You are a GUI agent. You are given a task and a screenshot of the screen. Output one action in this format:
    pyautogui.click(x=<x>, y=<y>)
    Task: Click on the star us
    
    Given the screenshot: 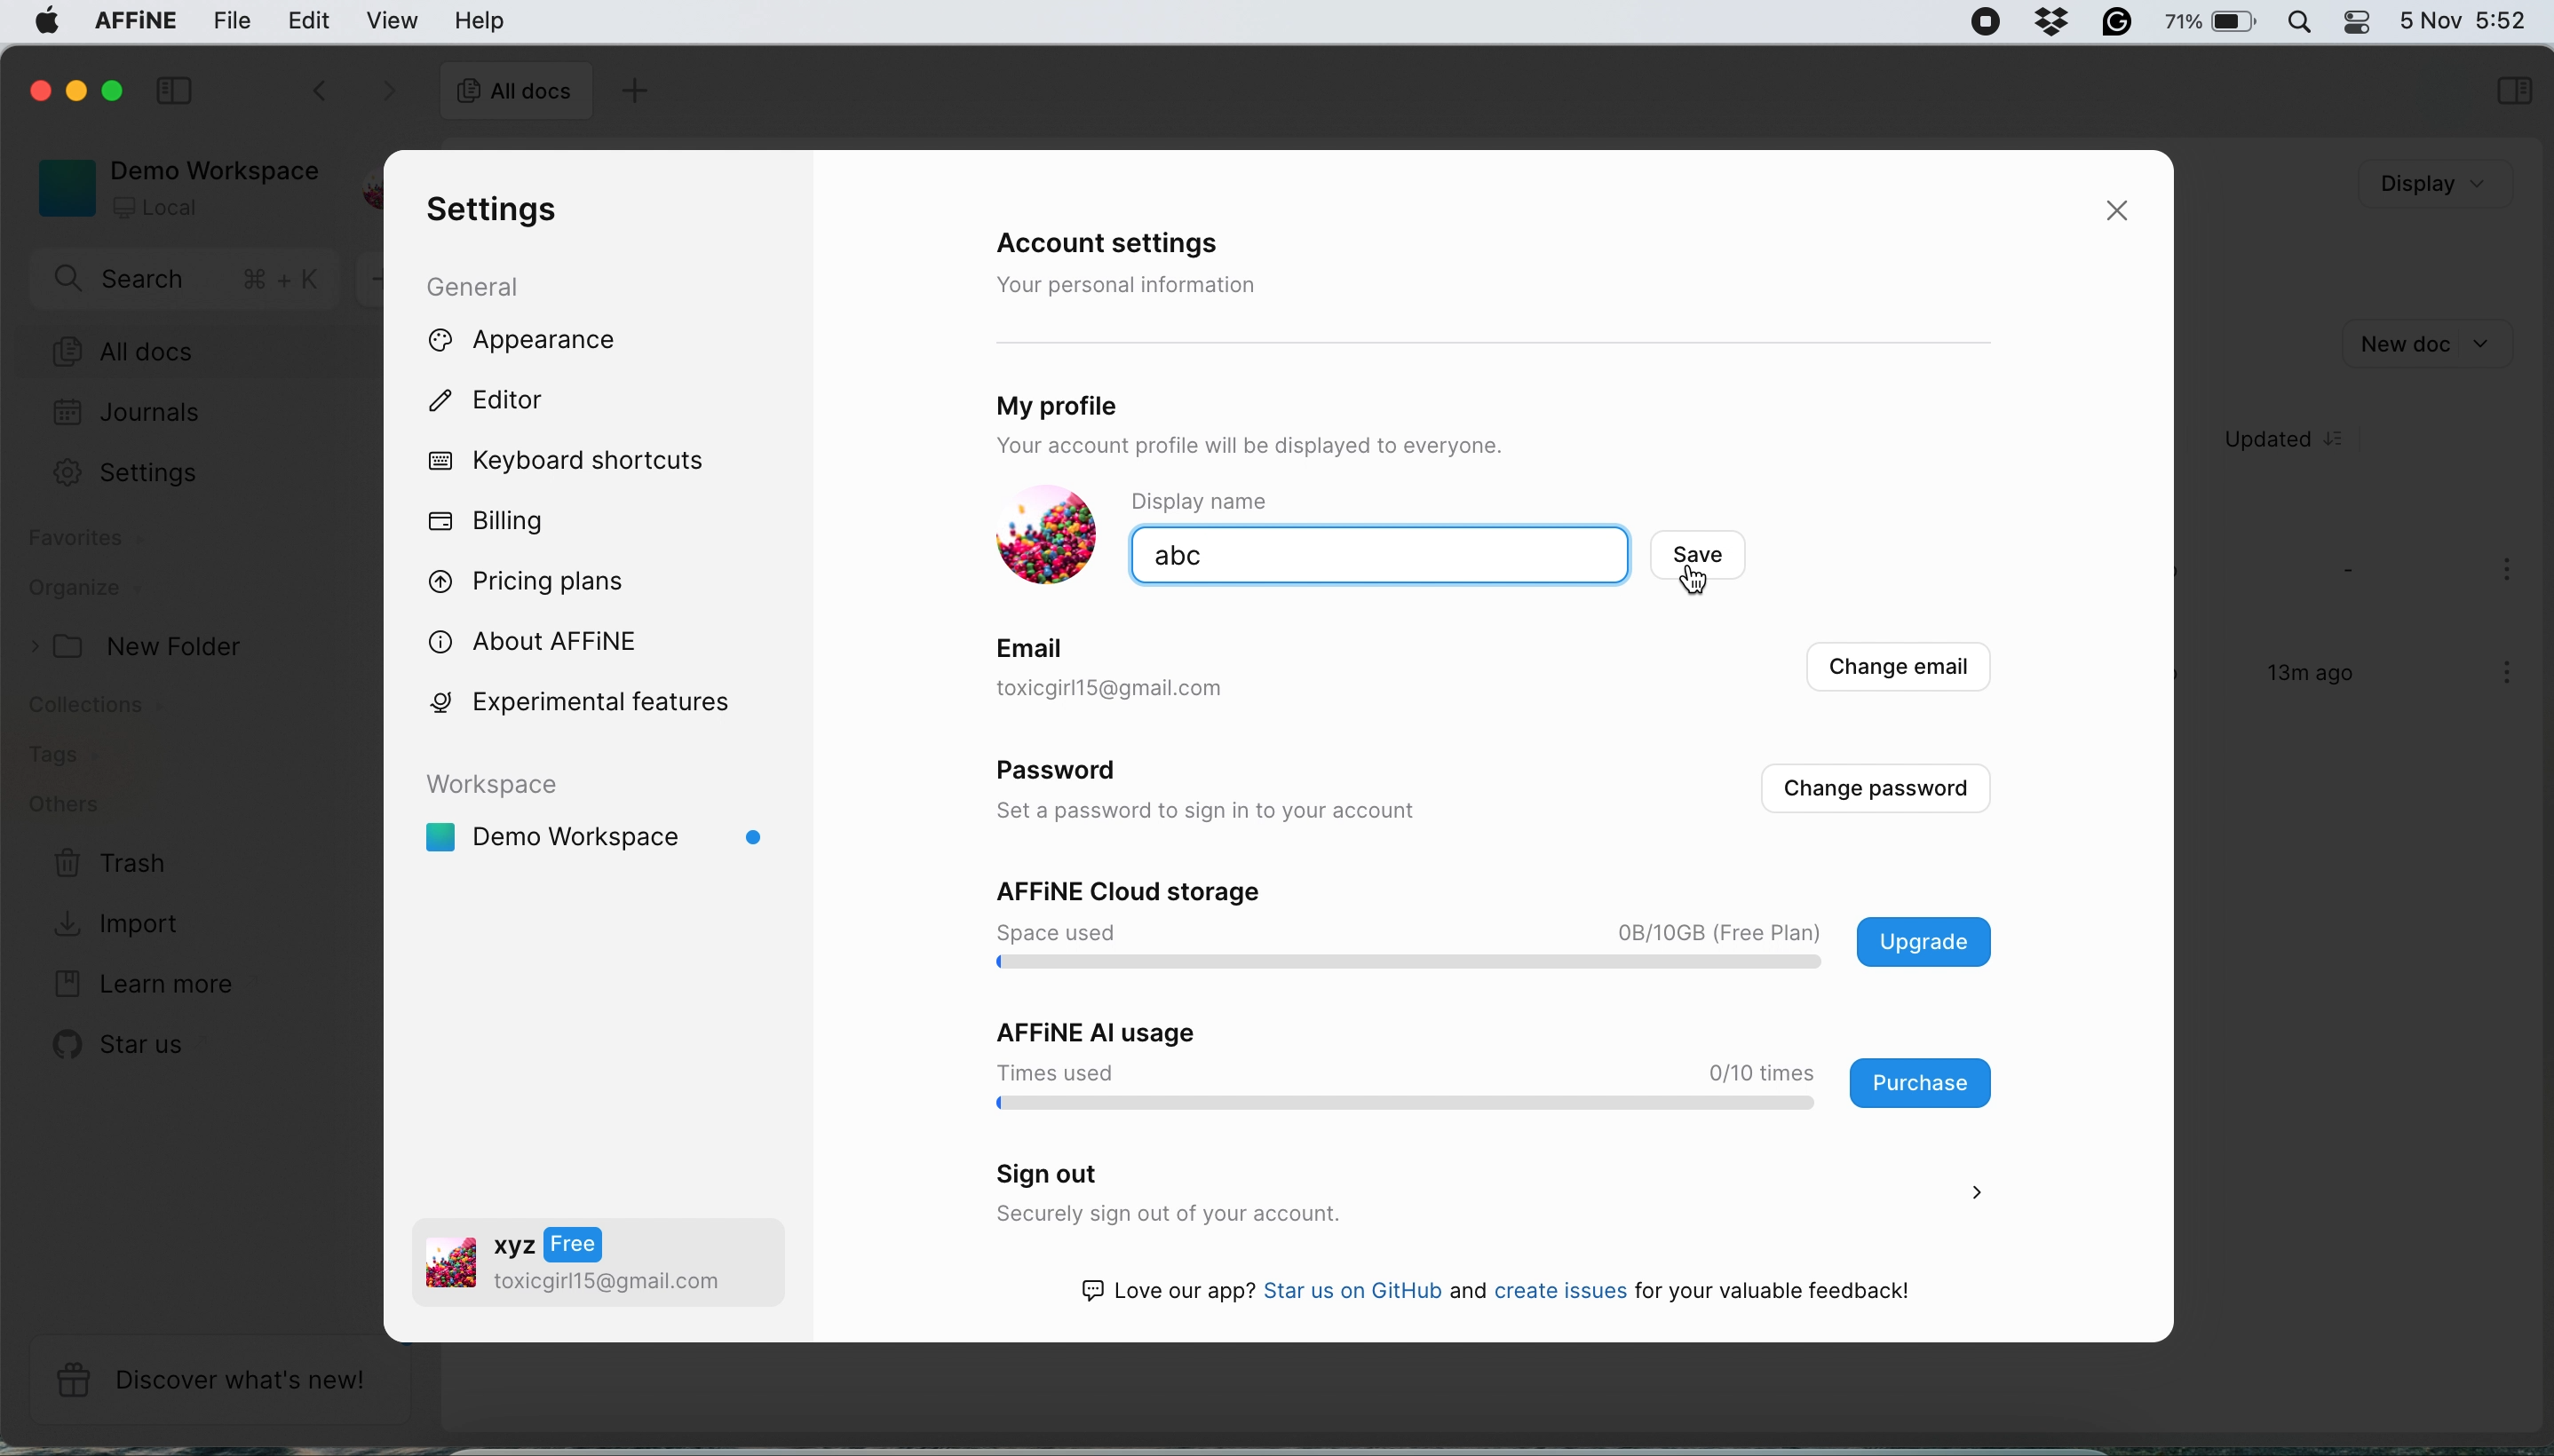 What is the action you would take?
    pyautogui.click(x=125, y=1044)
    